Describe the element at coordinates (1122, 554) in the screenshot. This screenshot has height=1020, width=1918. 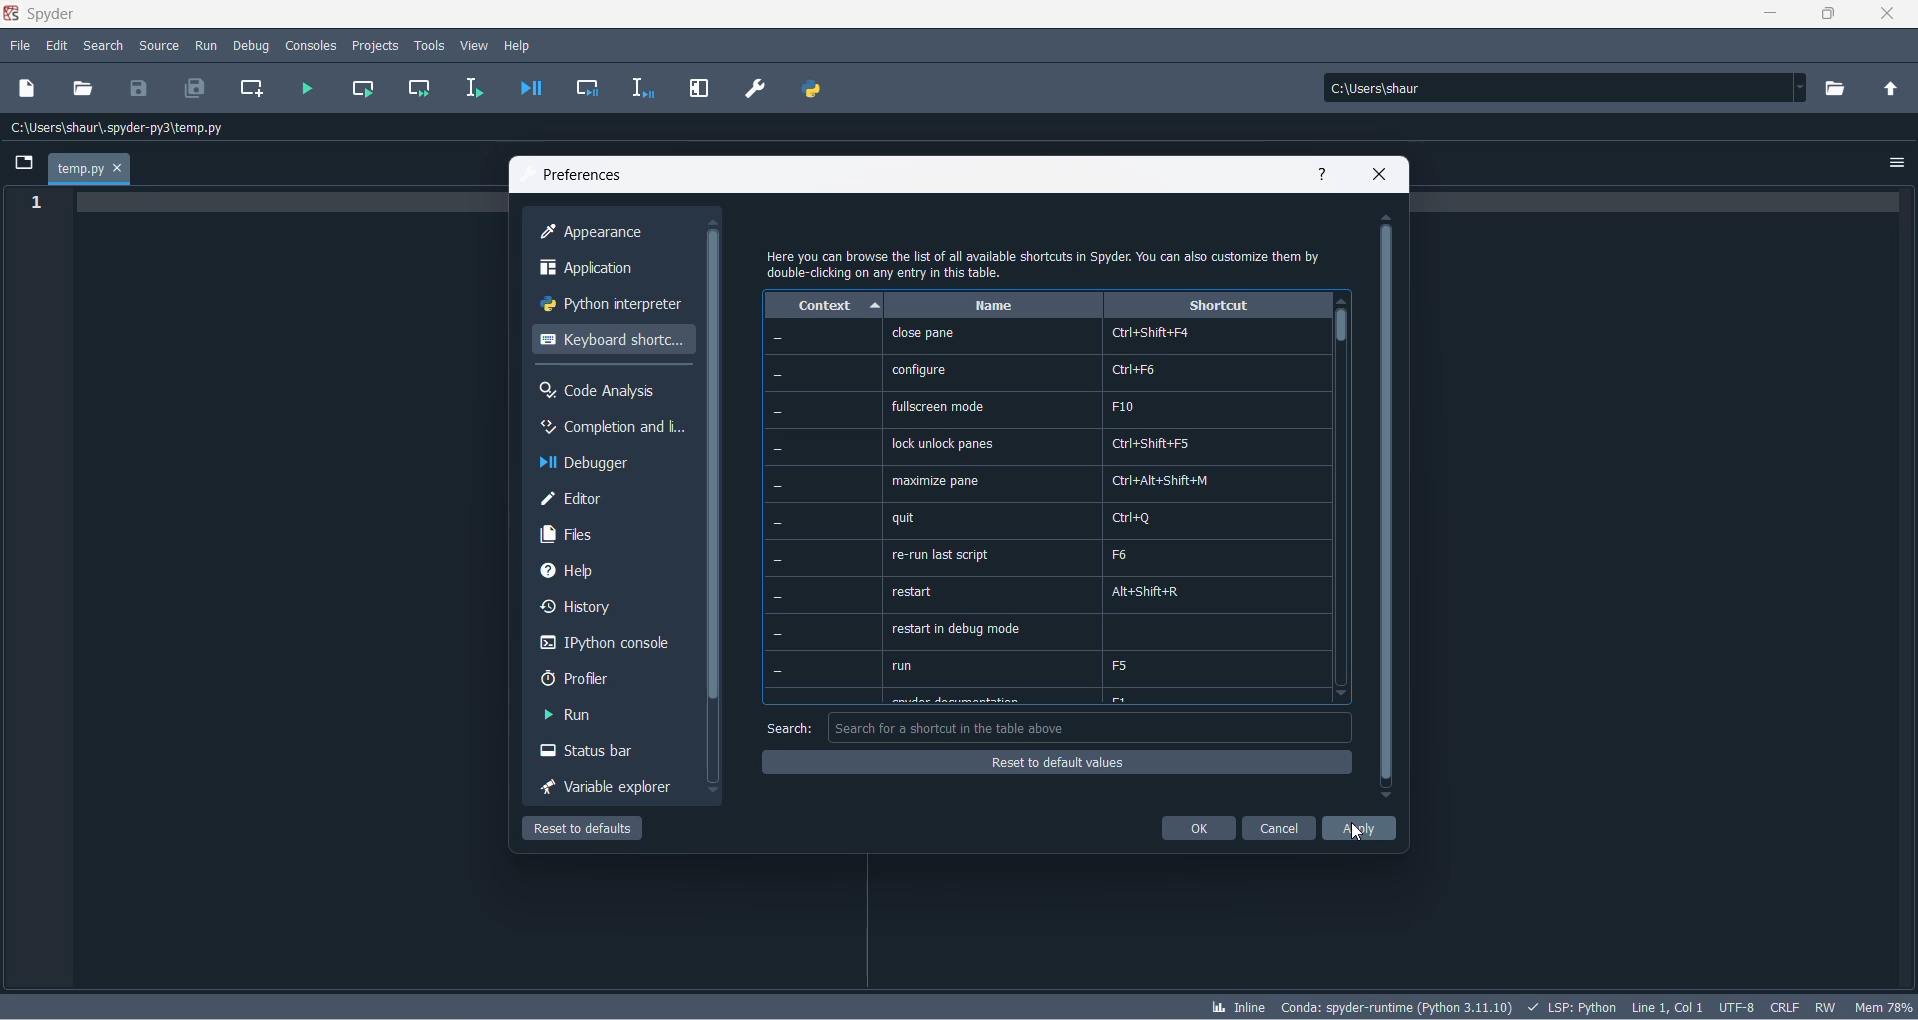
I see `F6` at that location.